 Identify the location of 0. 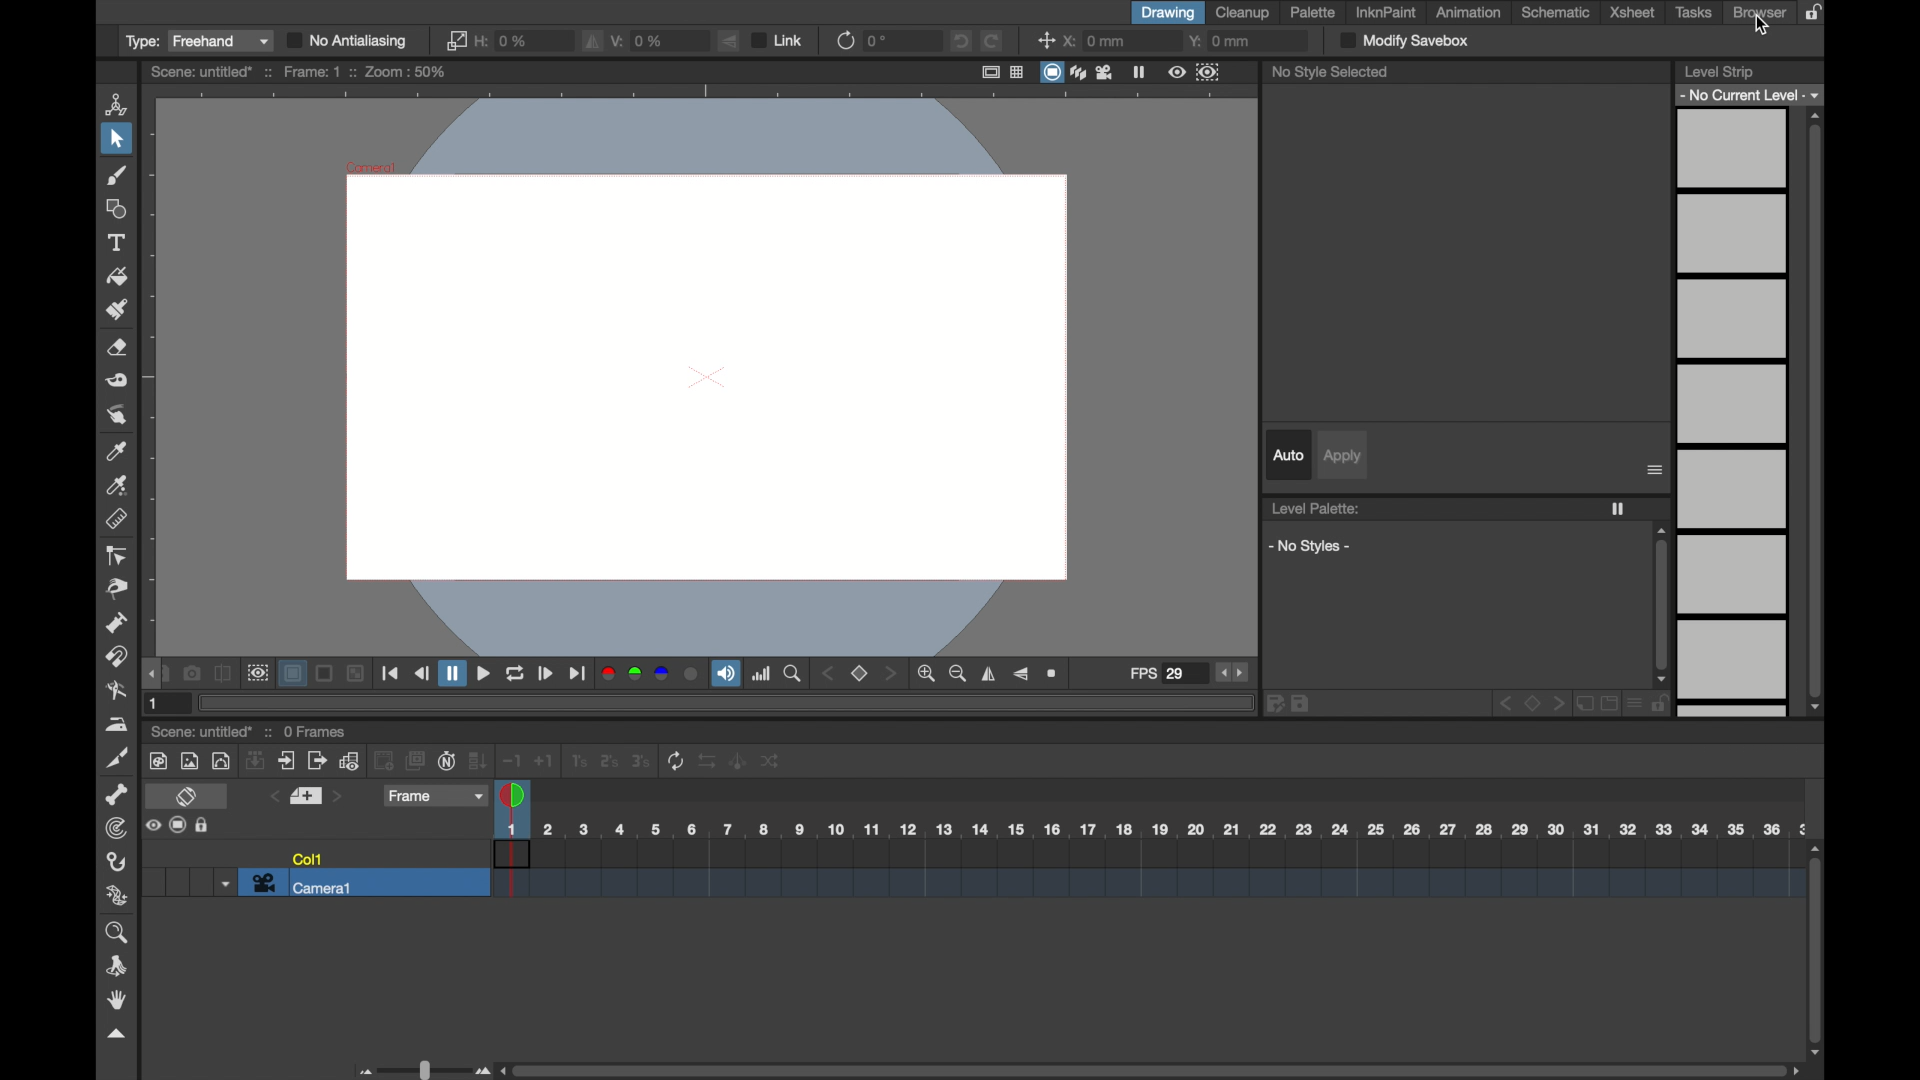
(877, 41).